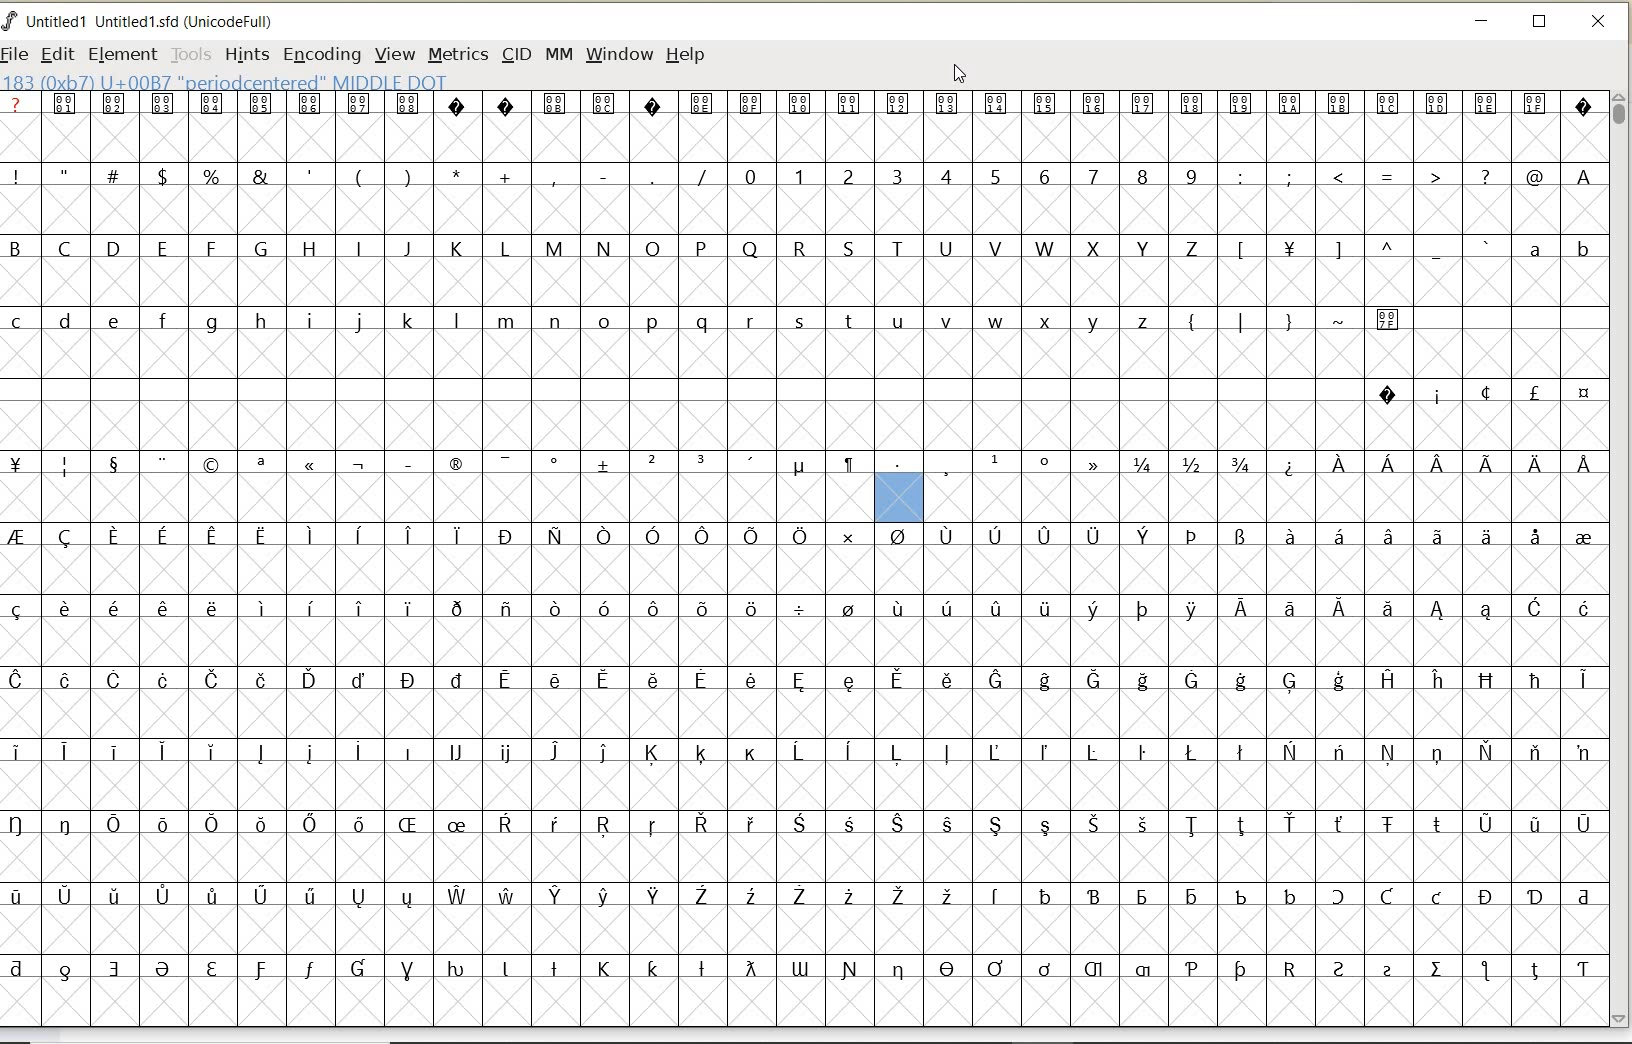 Image resolution: width=1632 pixels, height=1044 pixels. I want to click on special characters, so click(1419, 177).